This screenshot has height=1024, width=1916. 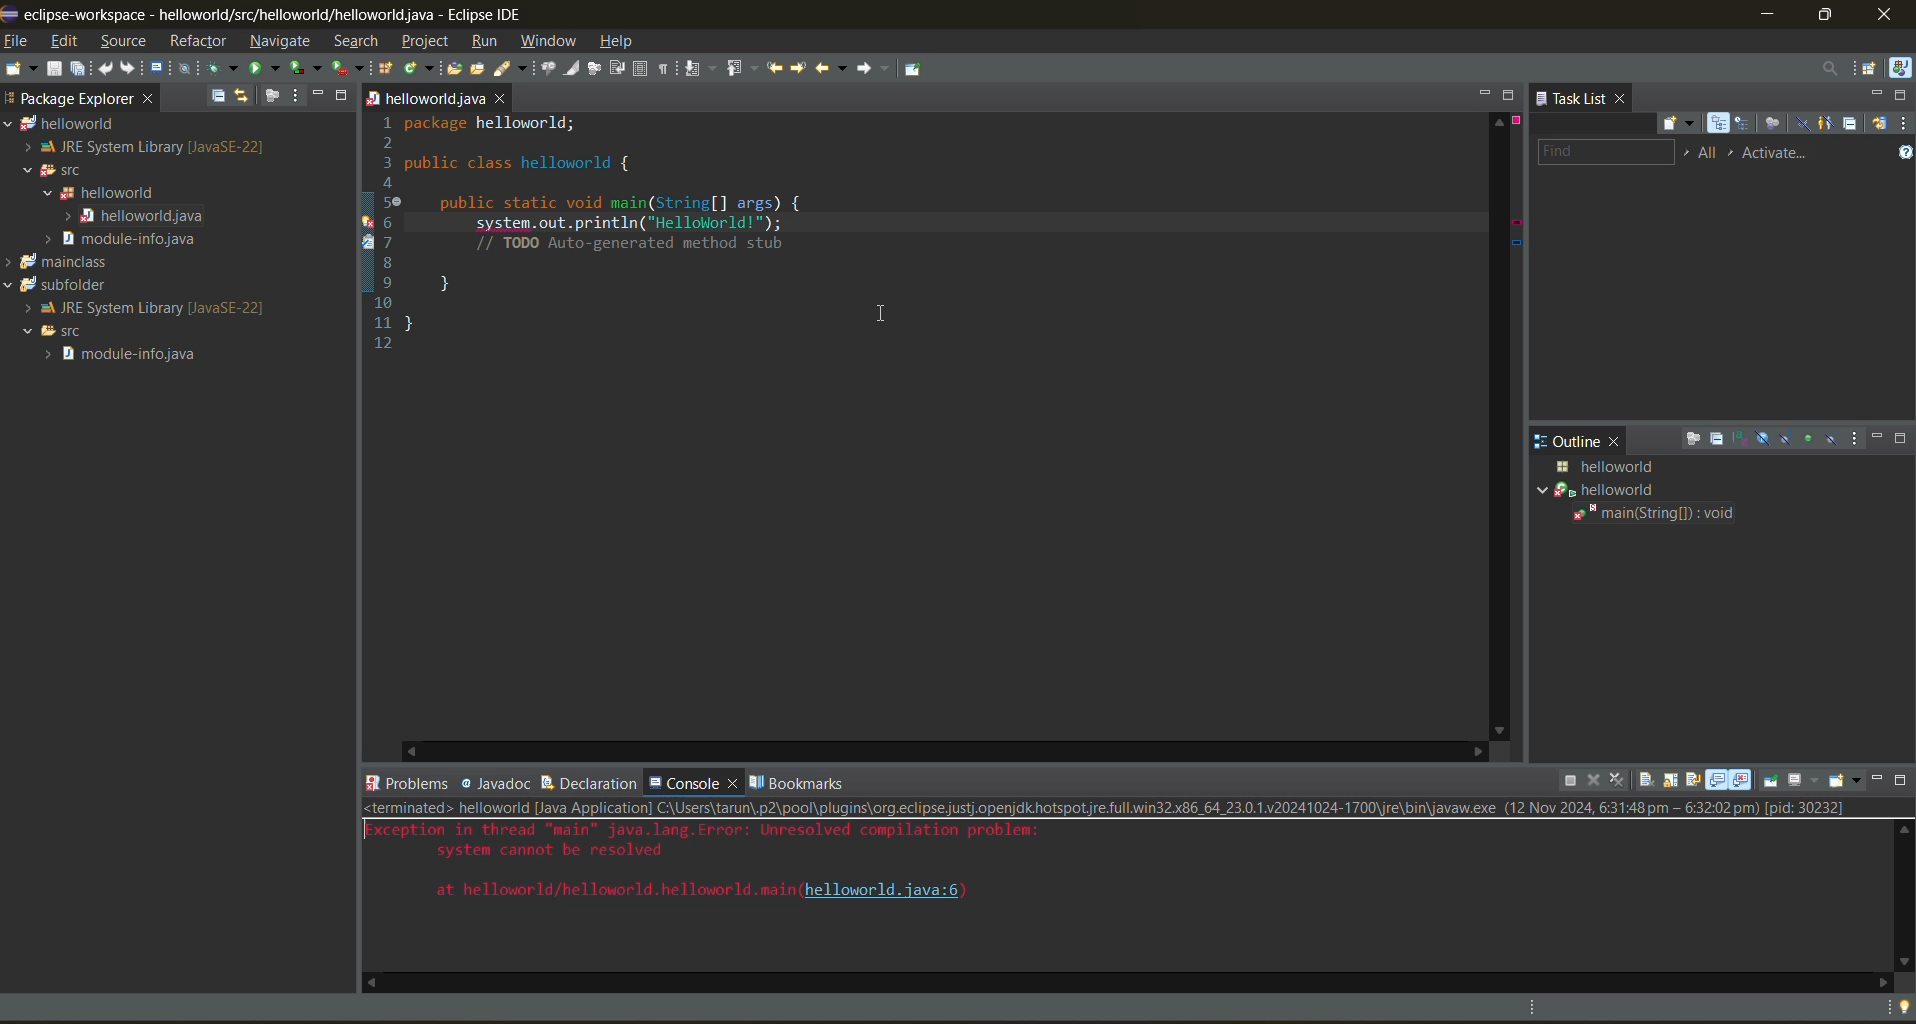 What do you see at coordinates (1768, 15) in the screenshot?
I see `minimize` at bounding box center [1768, 15].